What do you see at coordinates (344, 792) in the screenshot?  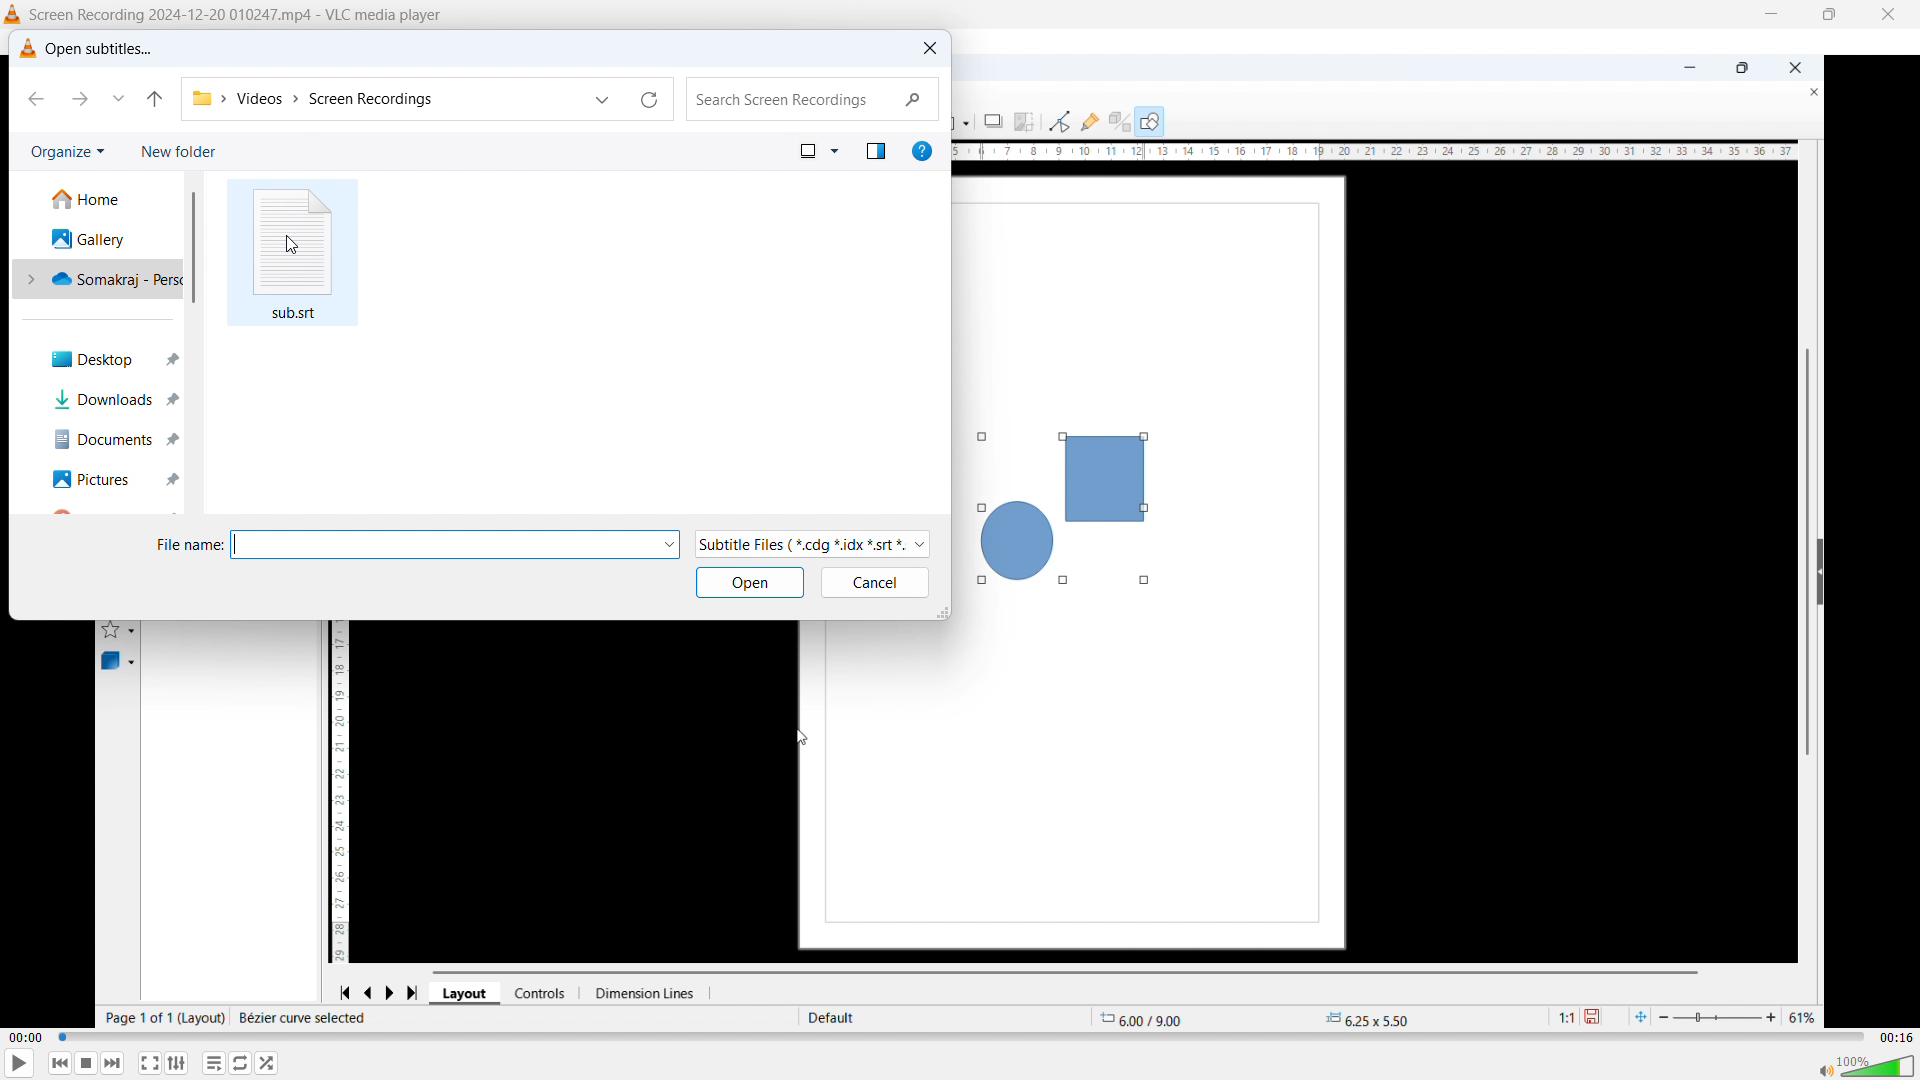 I see `ruler` at bounding box center [344, 792].